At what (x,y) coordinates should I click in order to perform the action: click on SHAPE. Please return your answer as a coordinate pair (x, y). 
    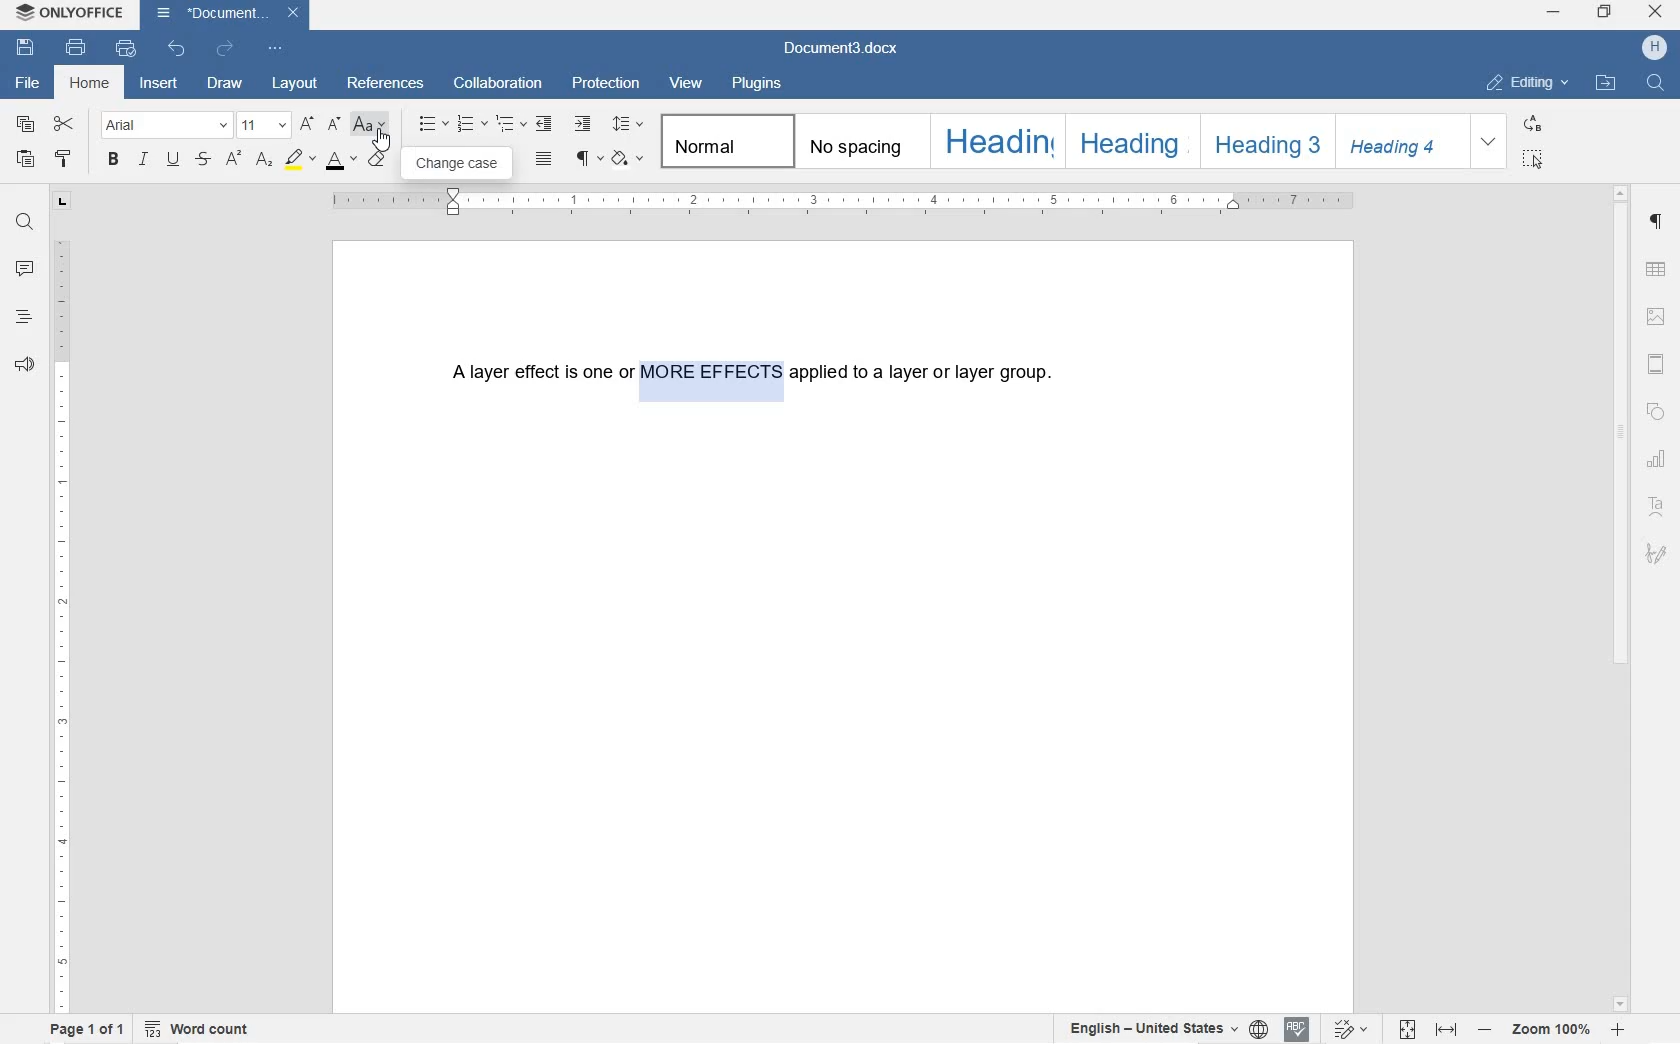
    Looking at the image, I should click on (1657, 412).